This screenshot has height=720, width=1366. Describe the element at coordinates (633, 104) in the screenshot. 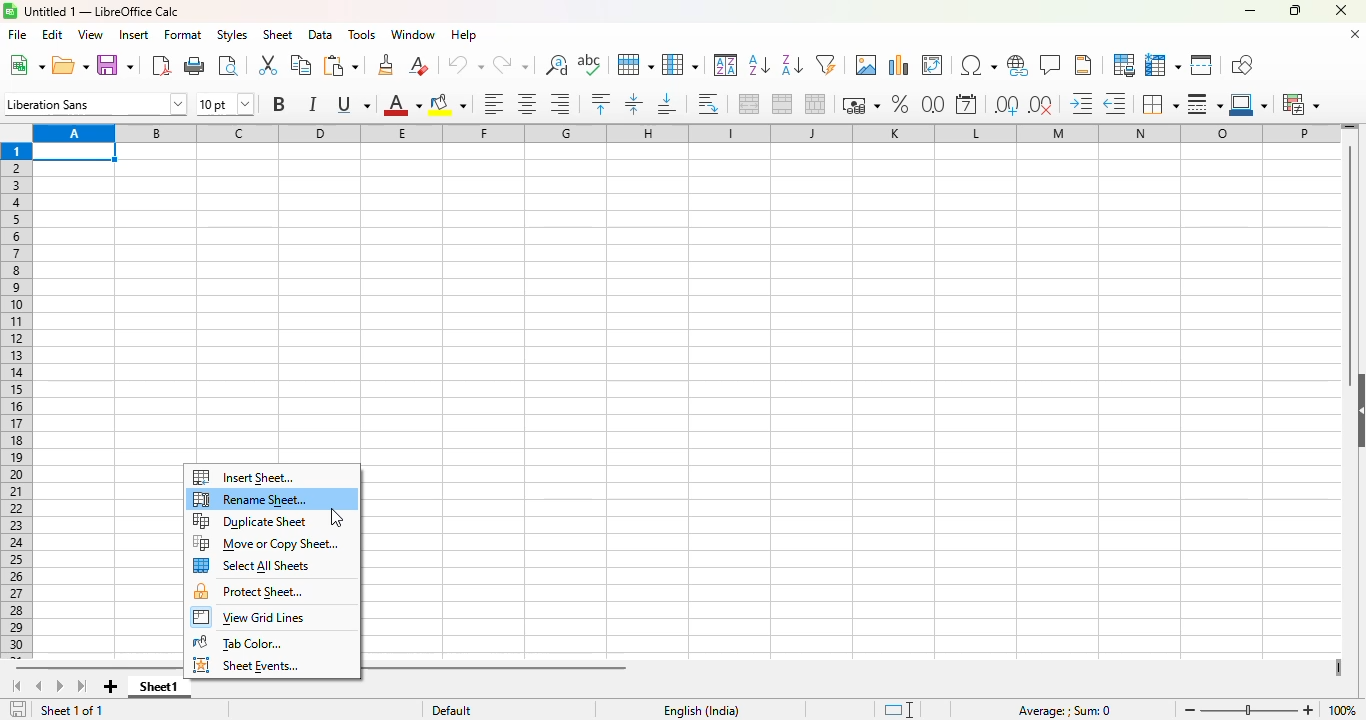

I see `center vertically` at that location.